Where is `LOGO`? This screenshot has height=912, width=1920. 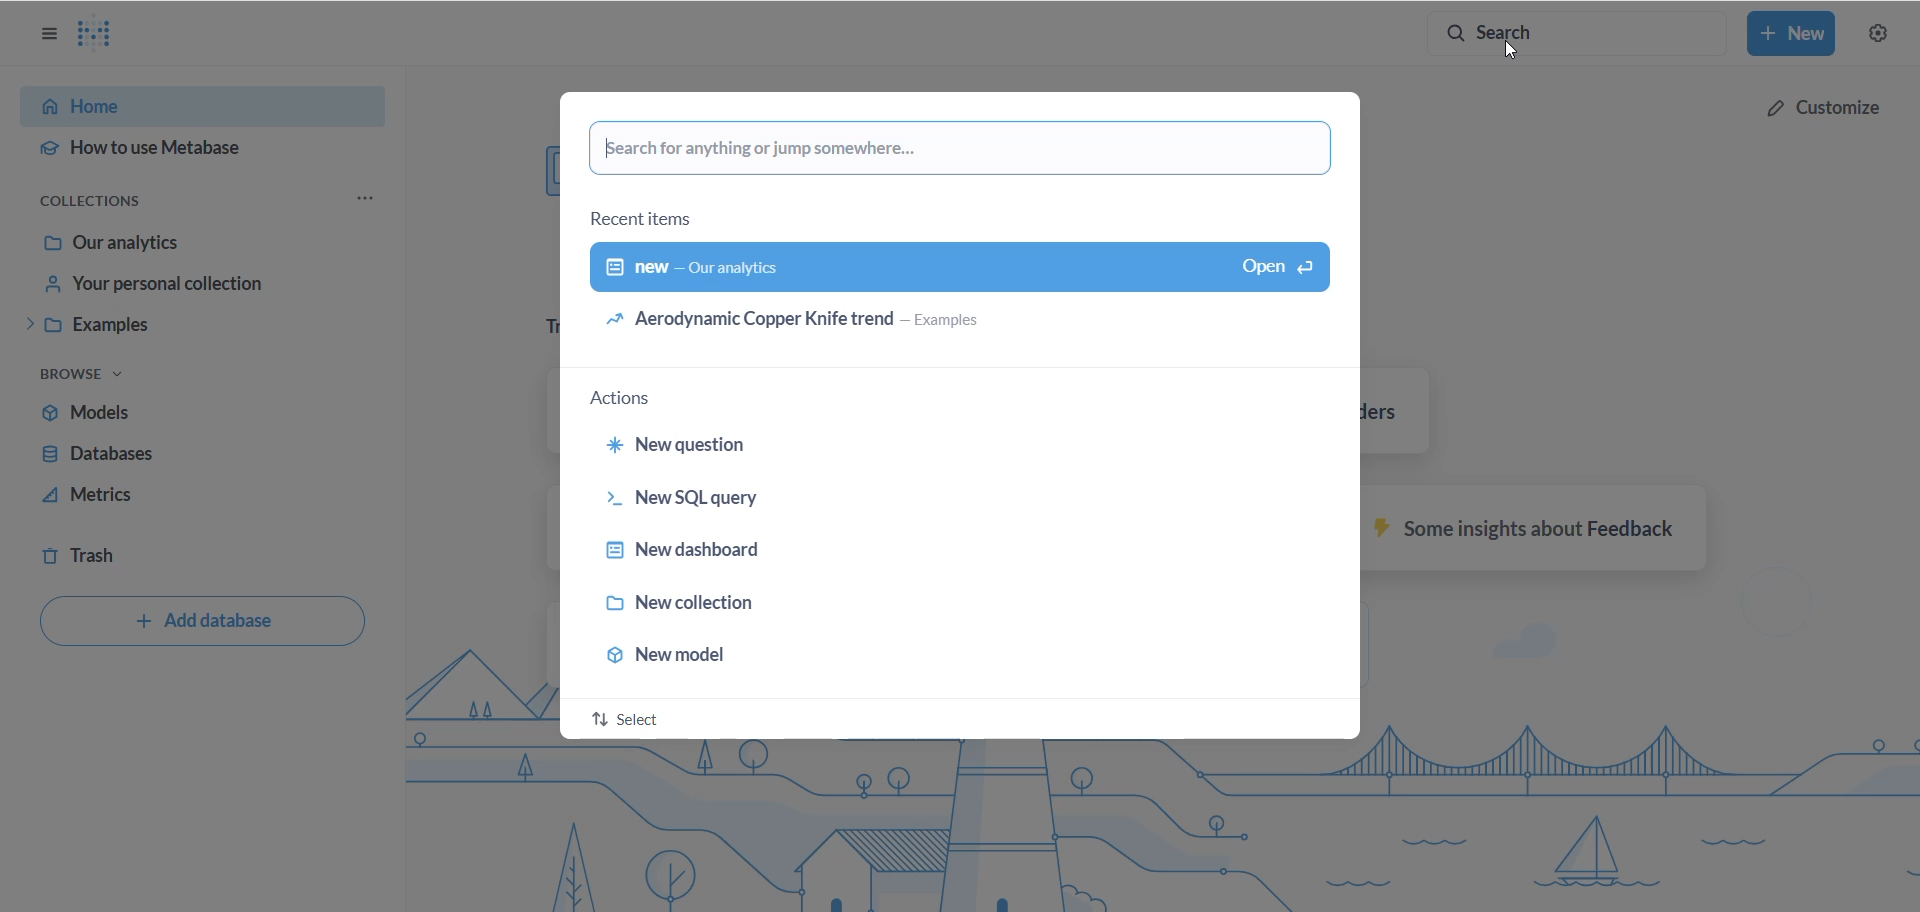
LOGO is located at coordinates (107, 36).